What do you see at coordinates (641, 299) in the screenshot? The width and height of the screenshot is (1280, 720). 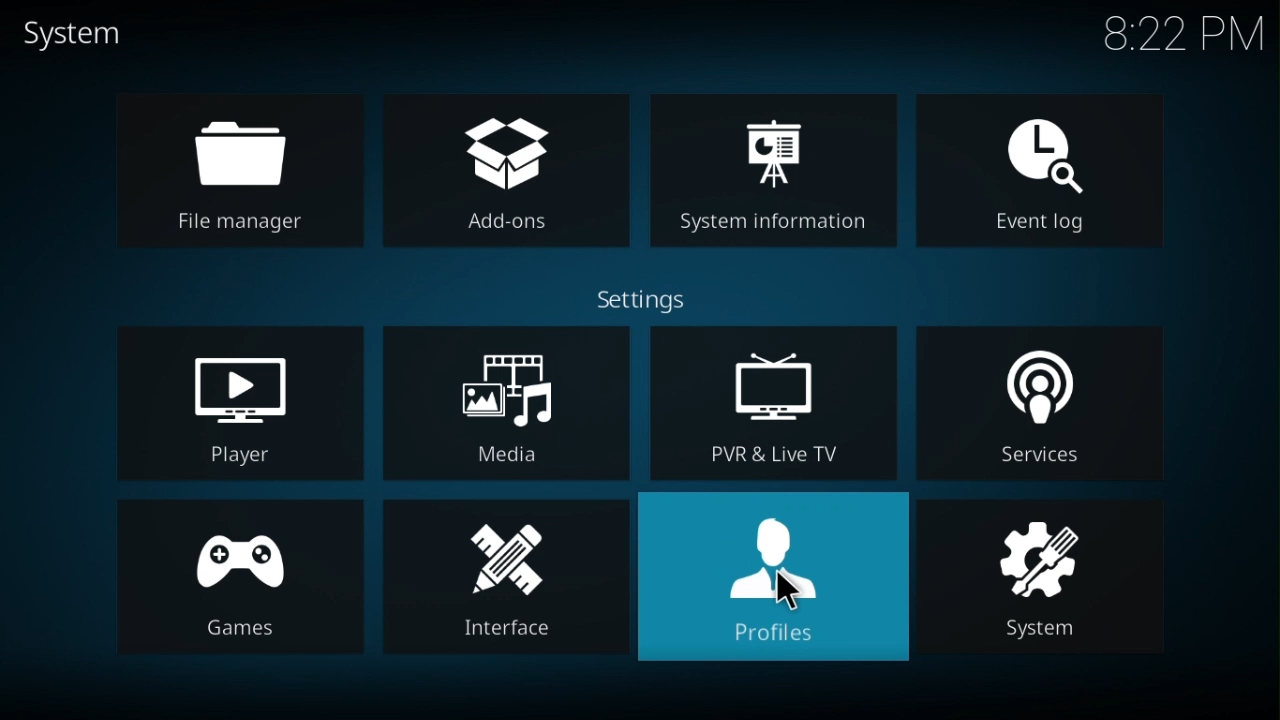 I see `settings` at bounding box center [641, 299].